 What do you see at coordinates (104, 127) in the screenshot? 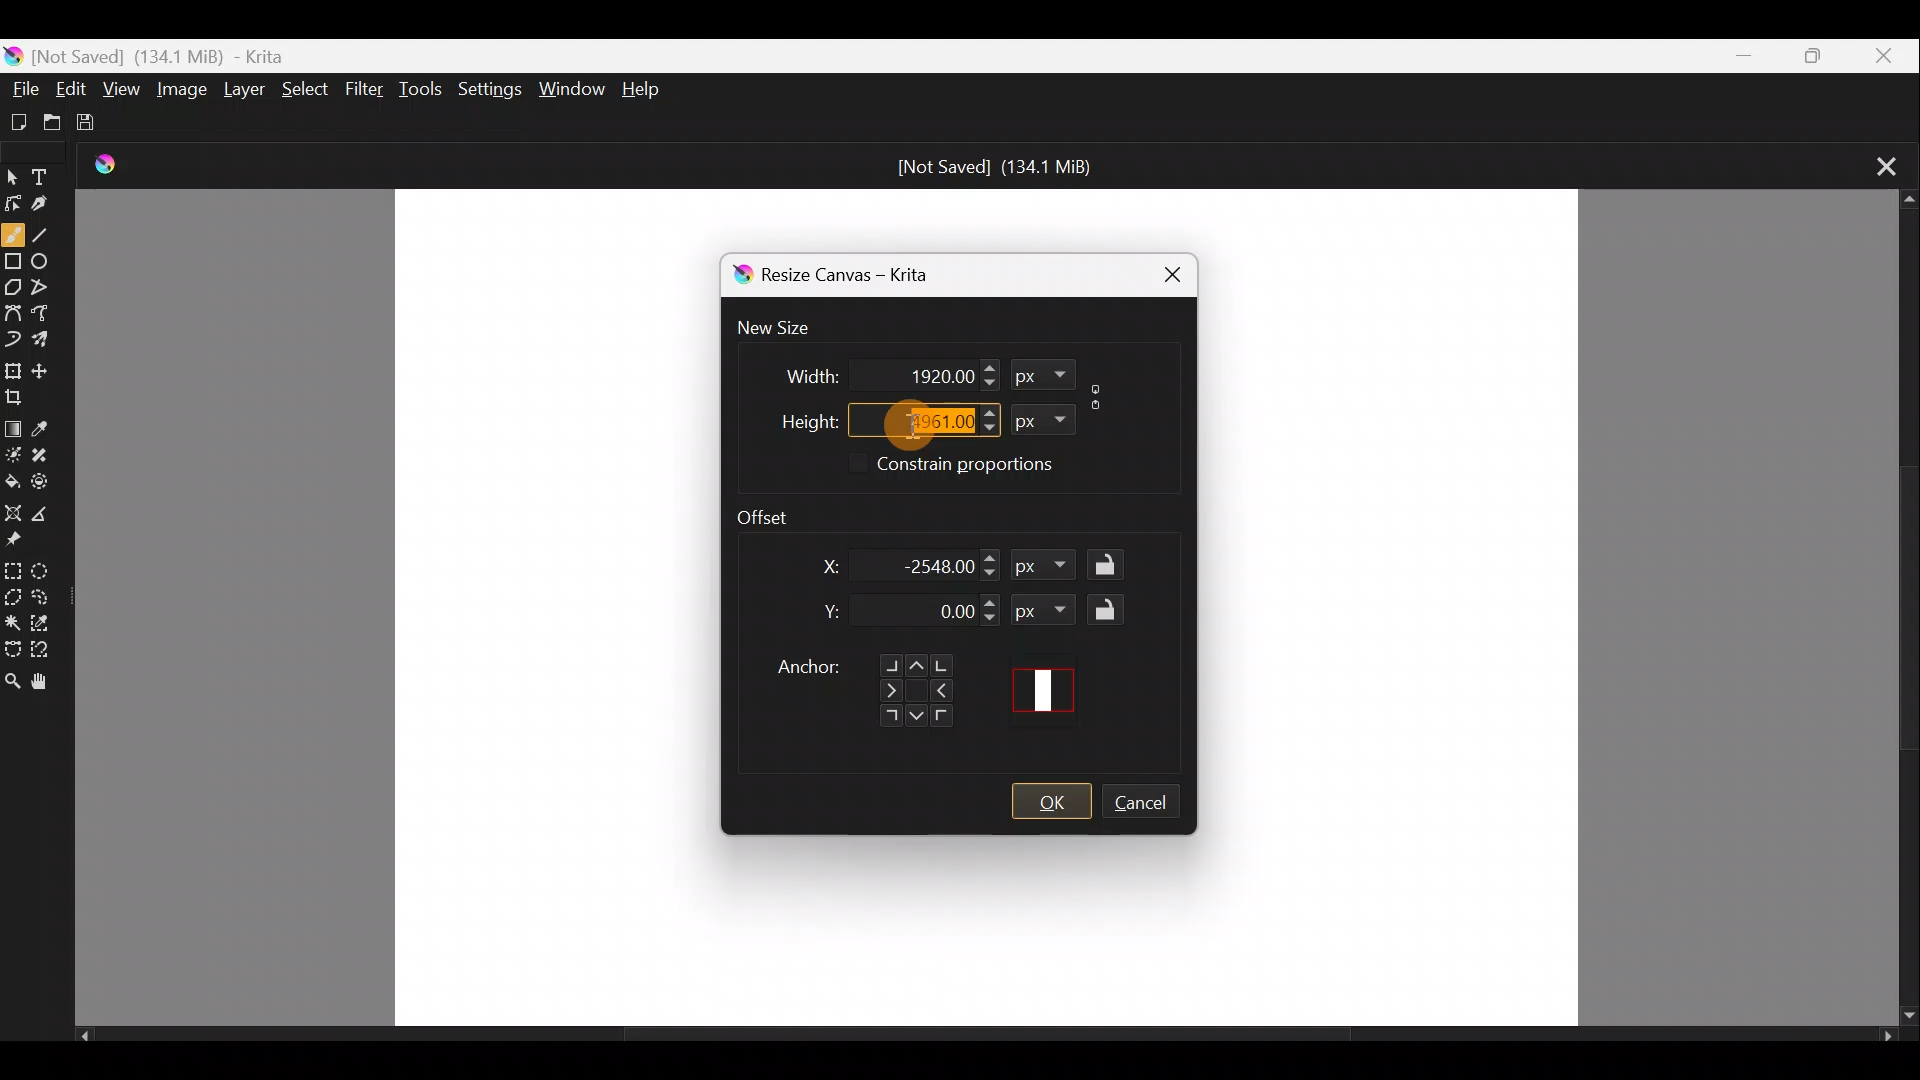
I see `Save` at bounding box center [104, 127].